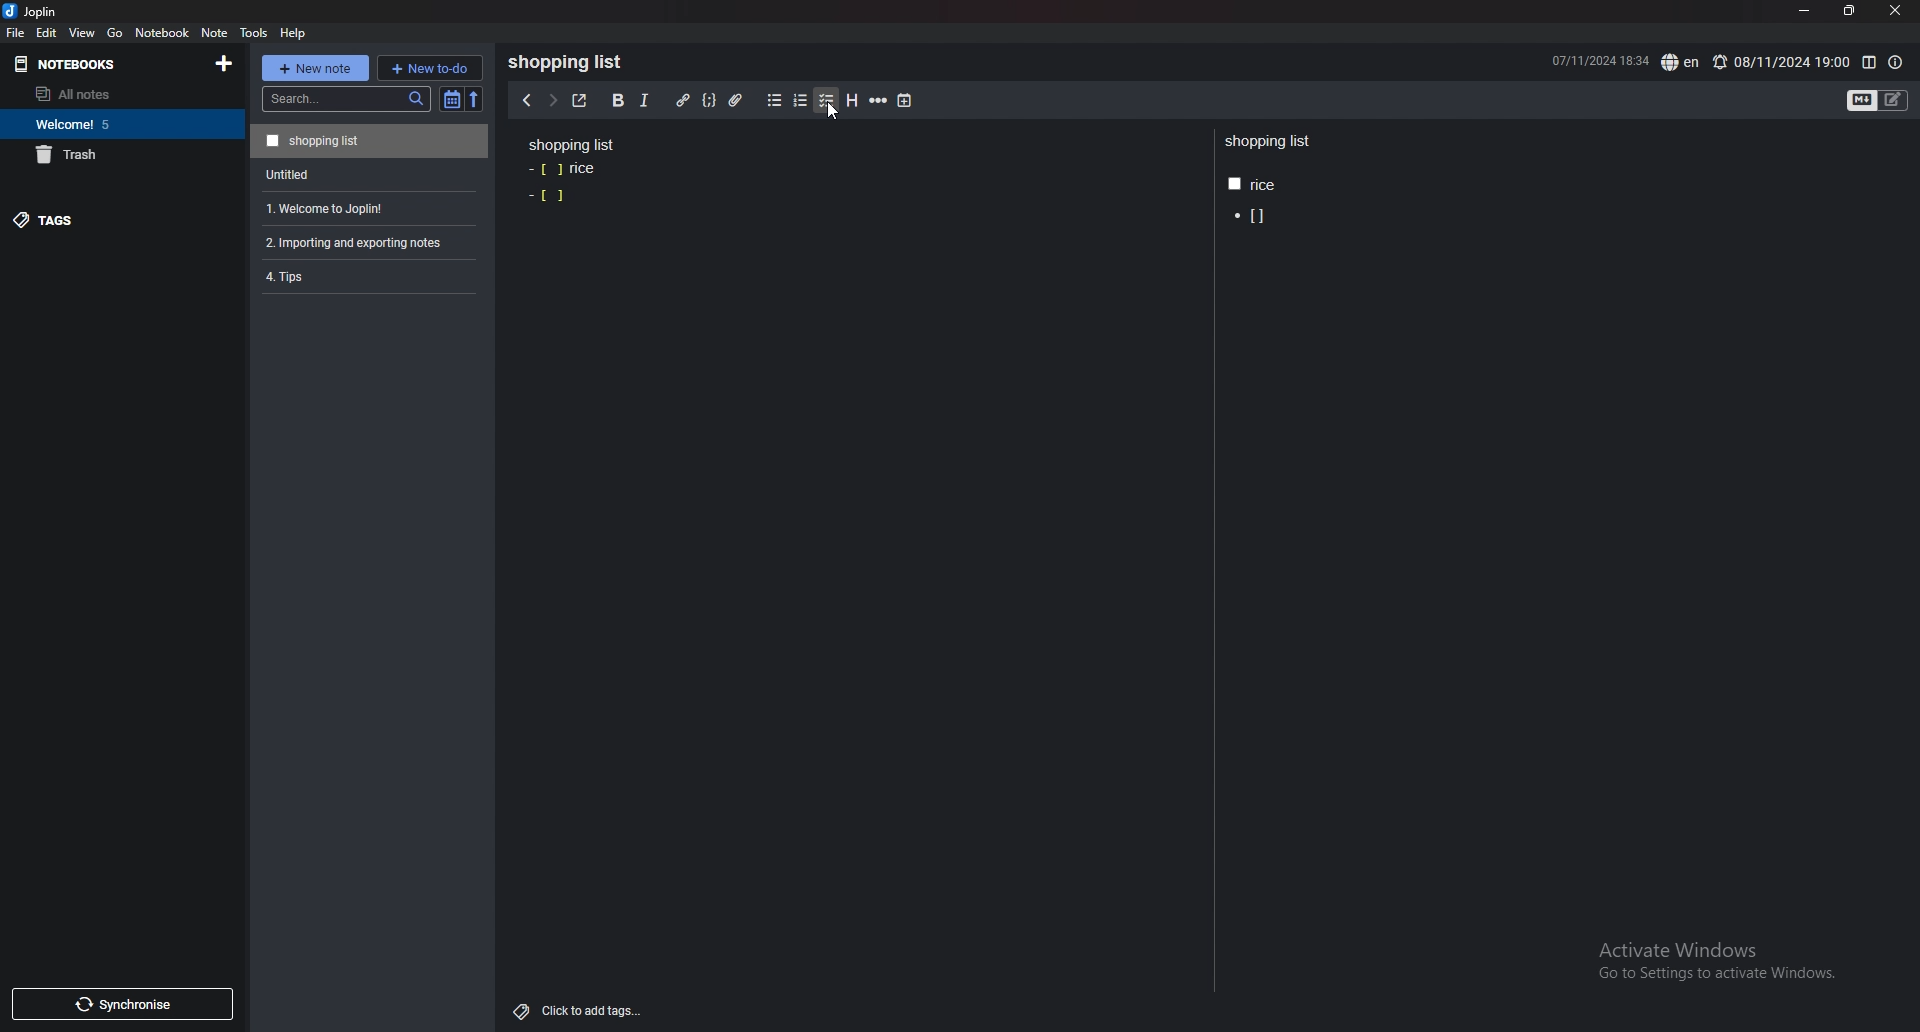  Describe the element at coordinates (552, 99) in the screenshot. I see `next` at that location.